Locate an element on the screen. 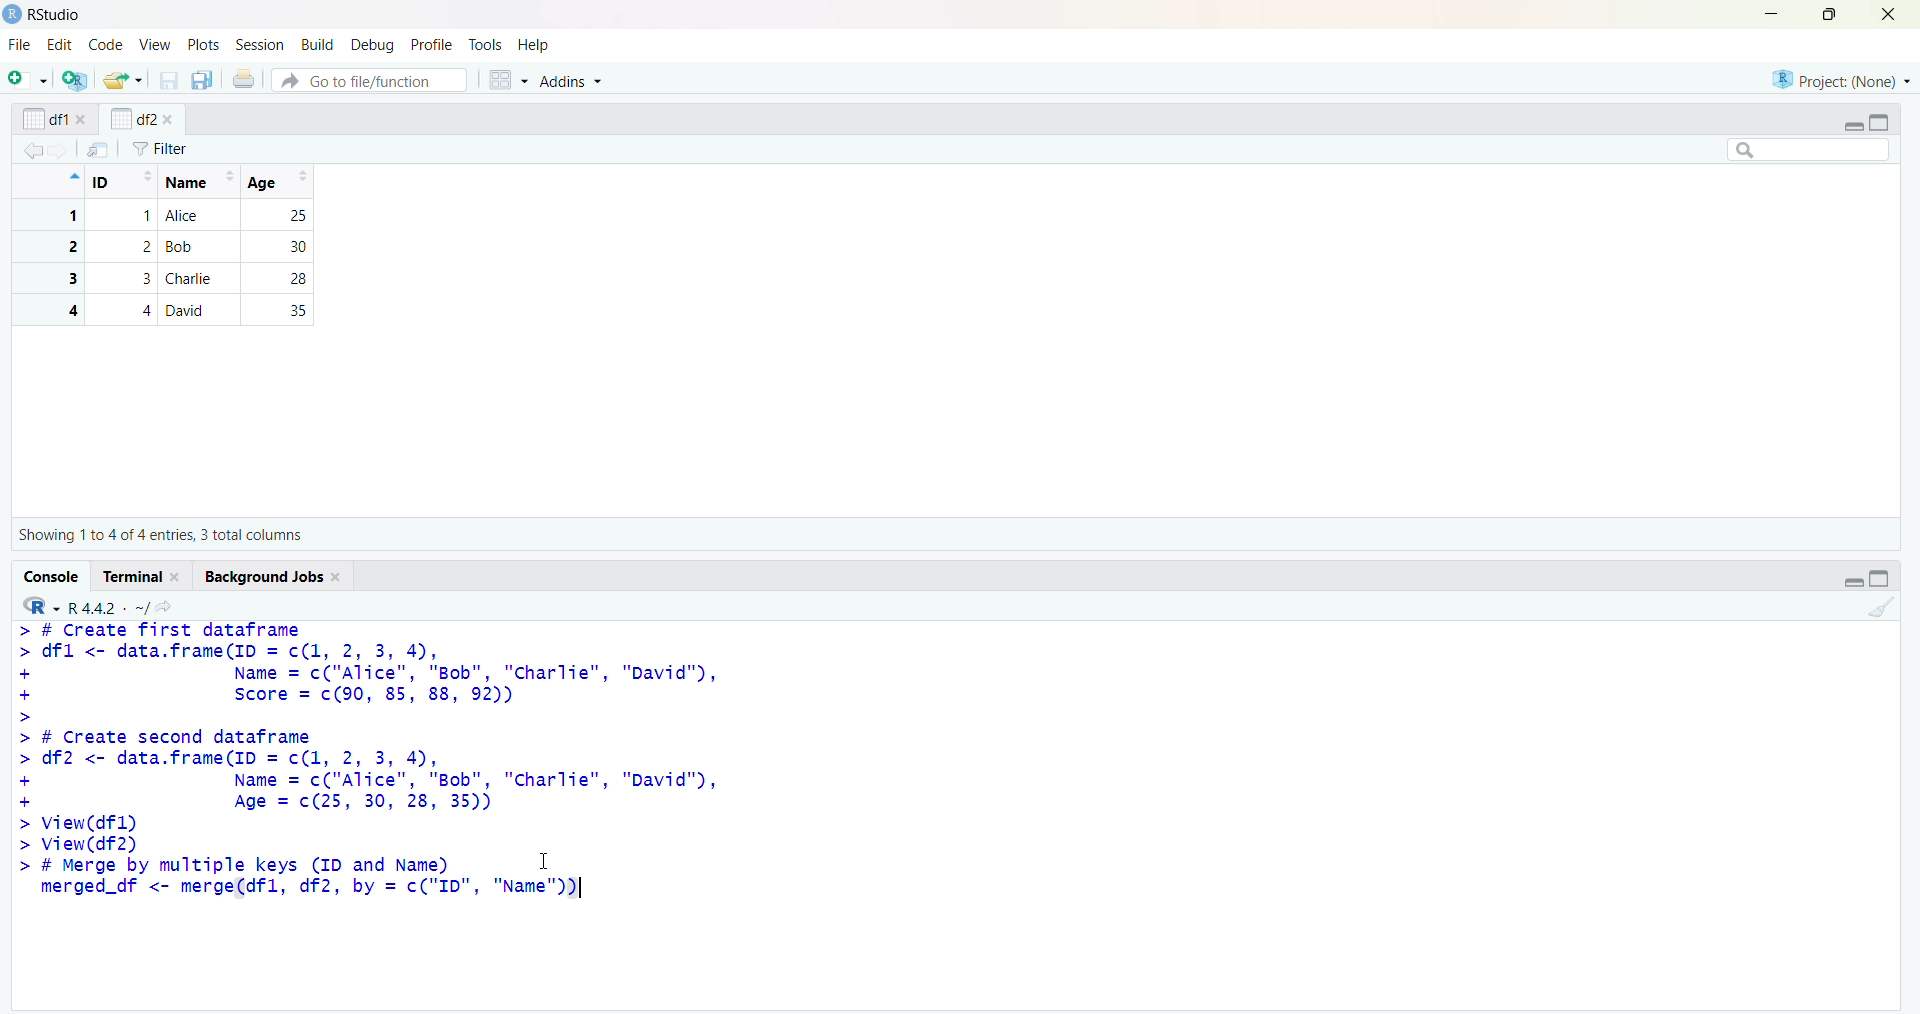  edit is located at coordinates (60, 45).